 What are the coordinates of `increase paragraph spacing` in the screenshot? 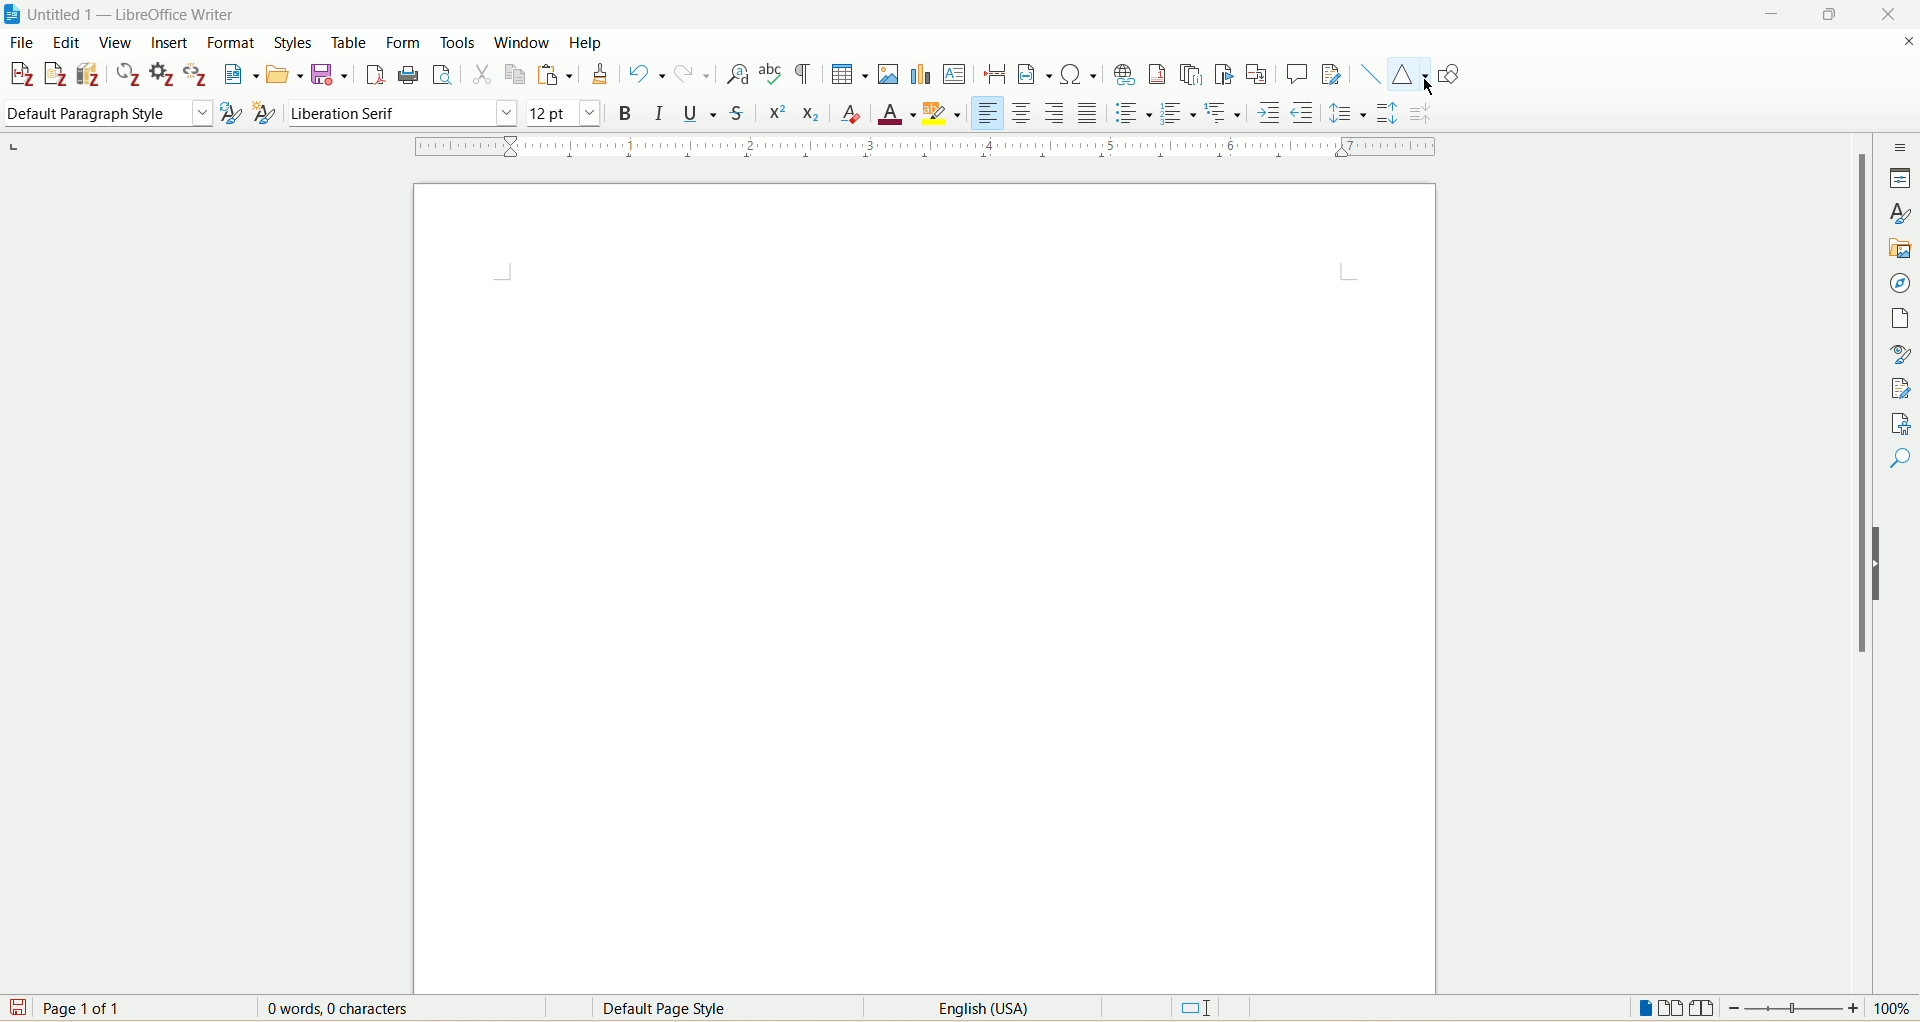 It's located at (1387, 112).